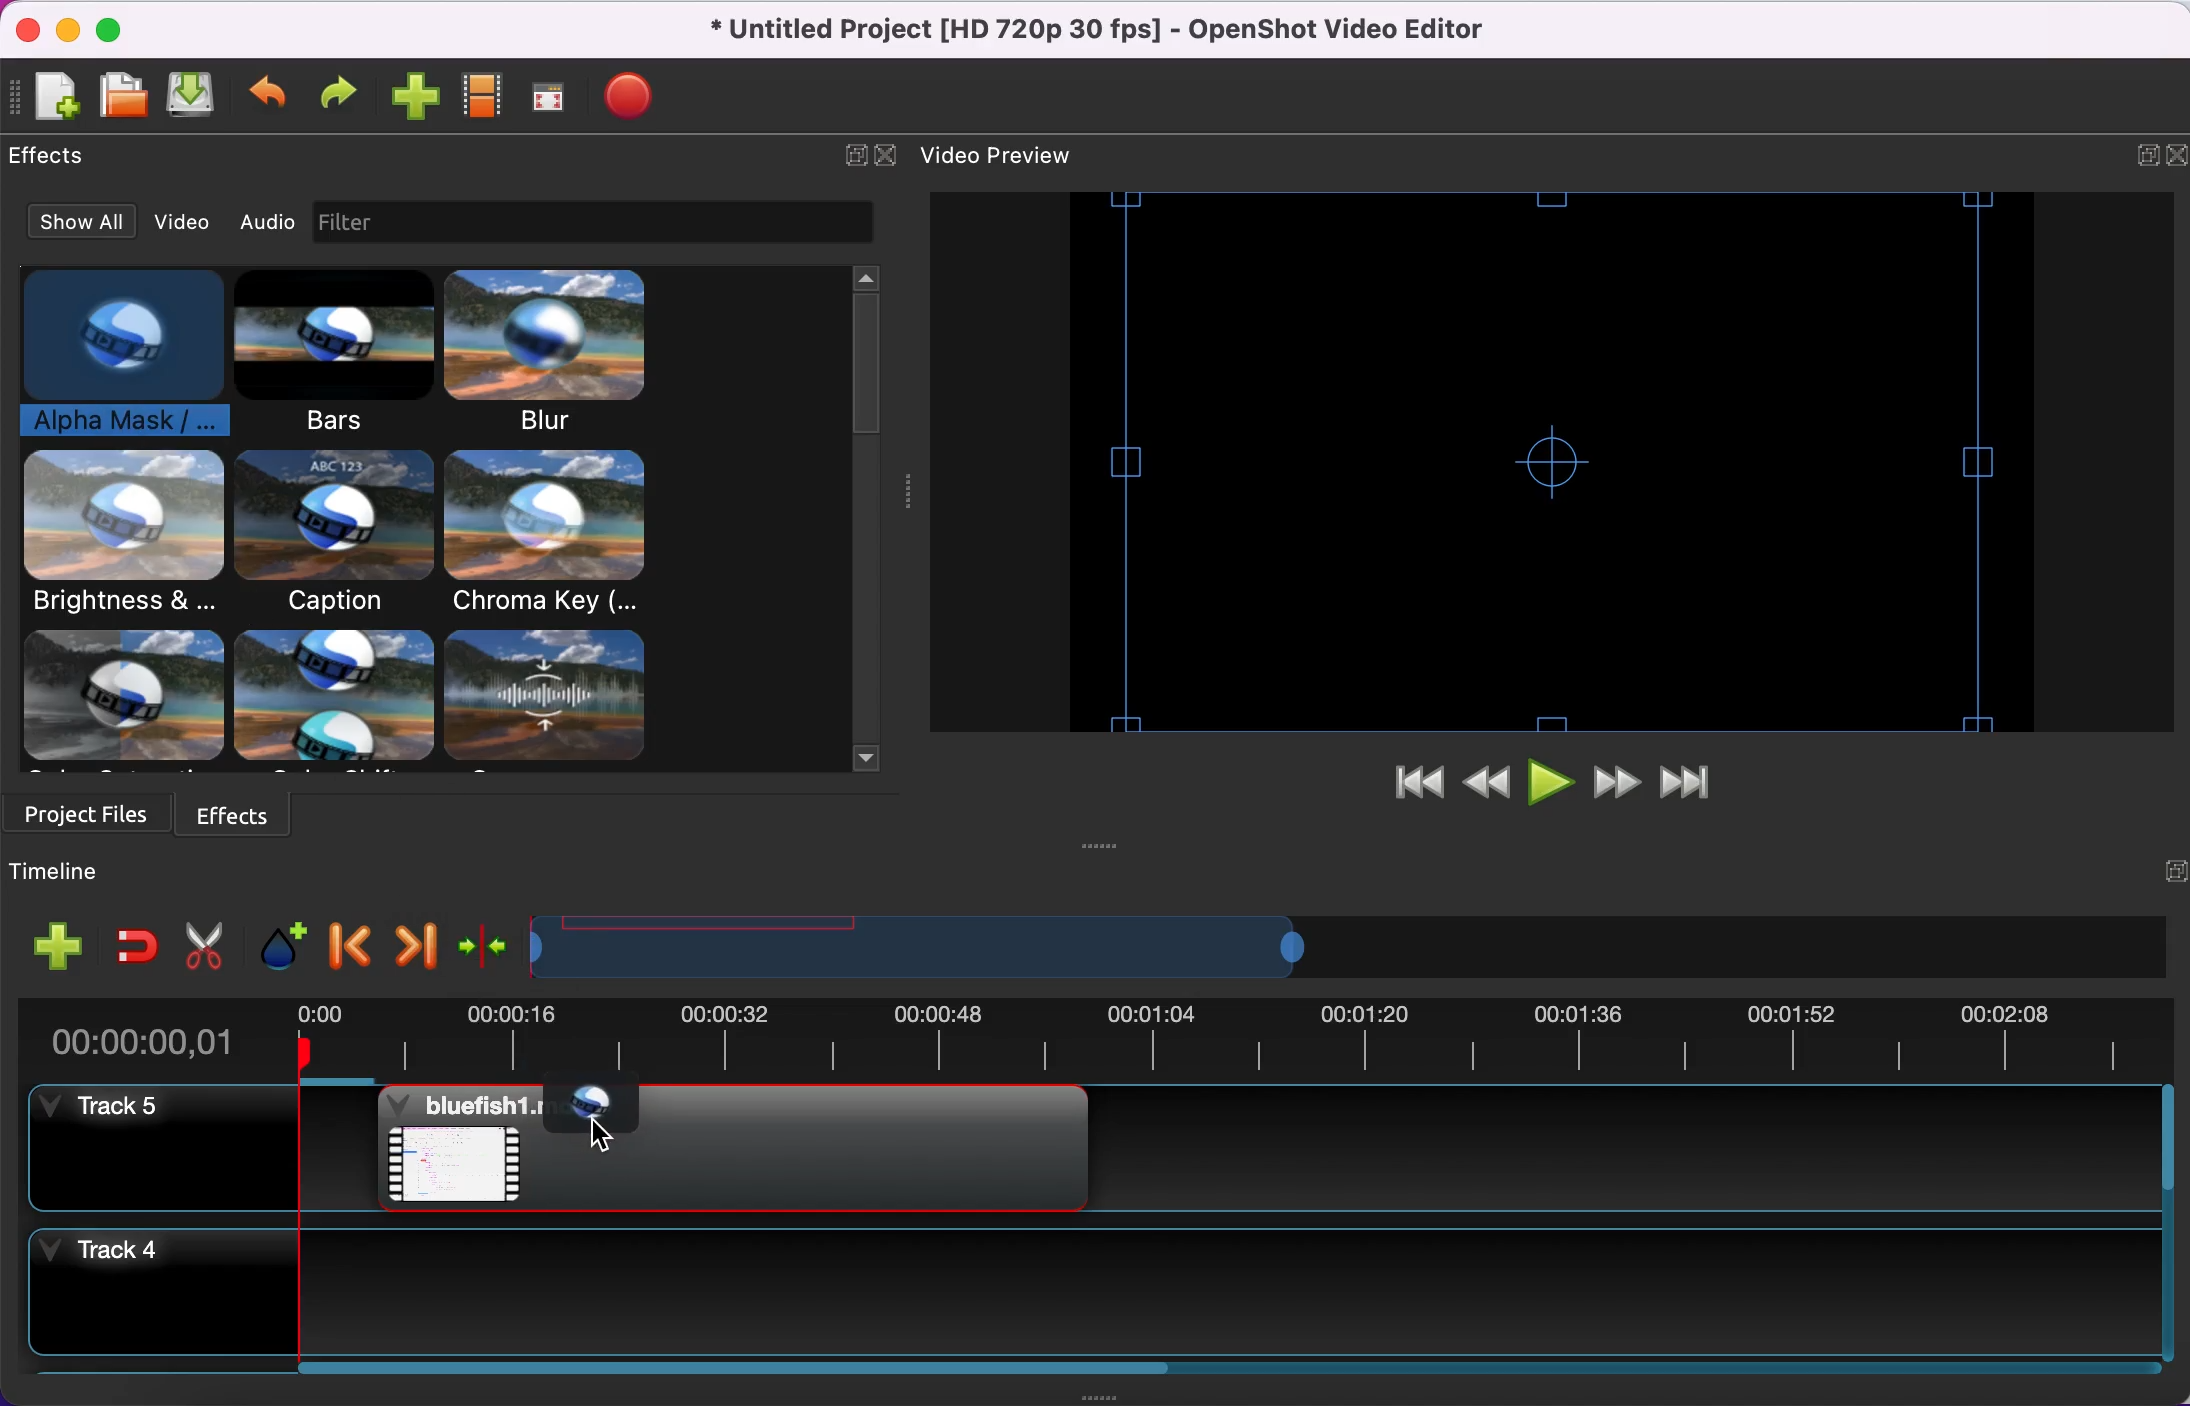  I want to click on bars, so click(326, 354).